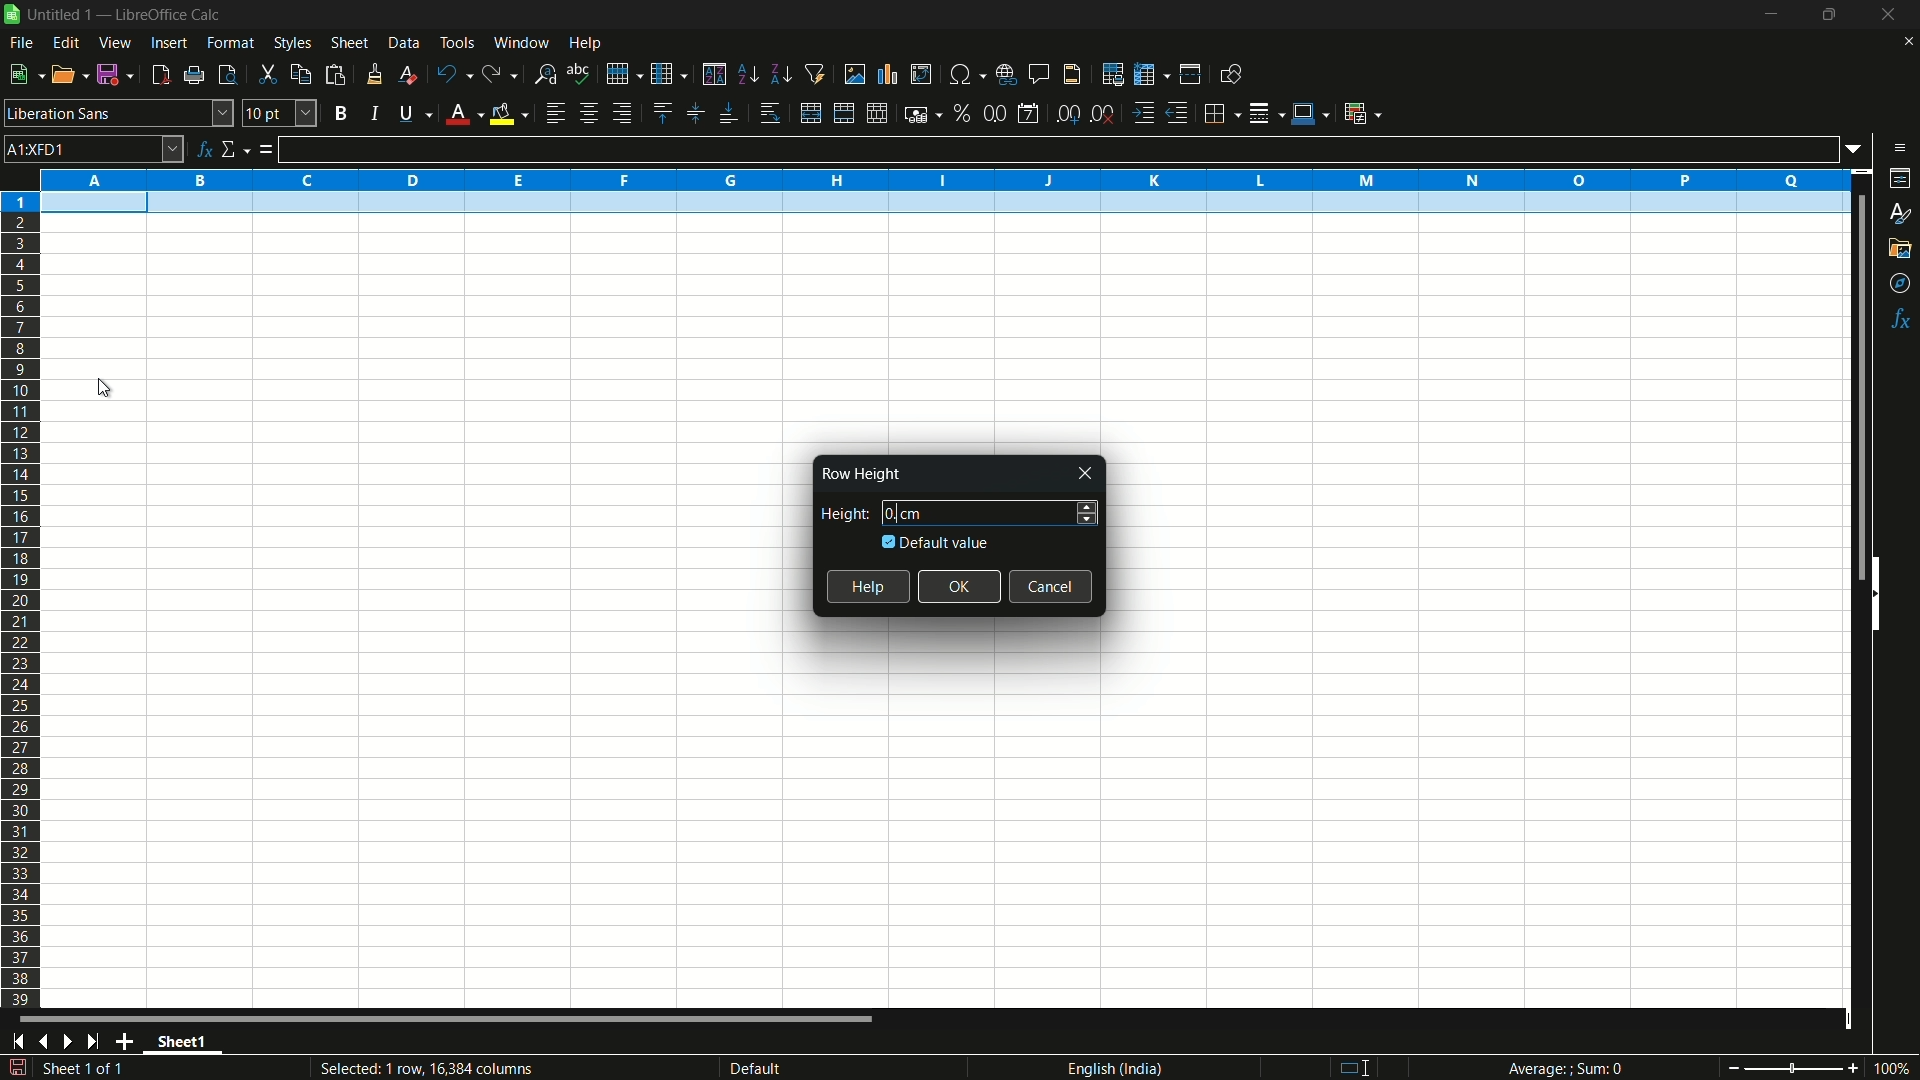 The width and height of the screenshot is (1920, 1080). What do you see at coordinates (788, 1068) in the screenshot?
I see `default` at bounding box center [788, 1068].